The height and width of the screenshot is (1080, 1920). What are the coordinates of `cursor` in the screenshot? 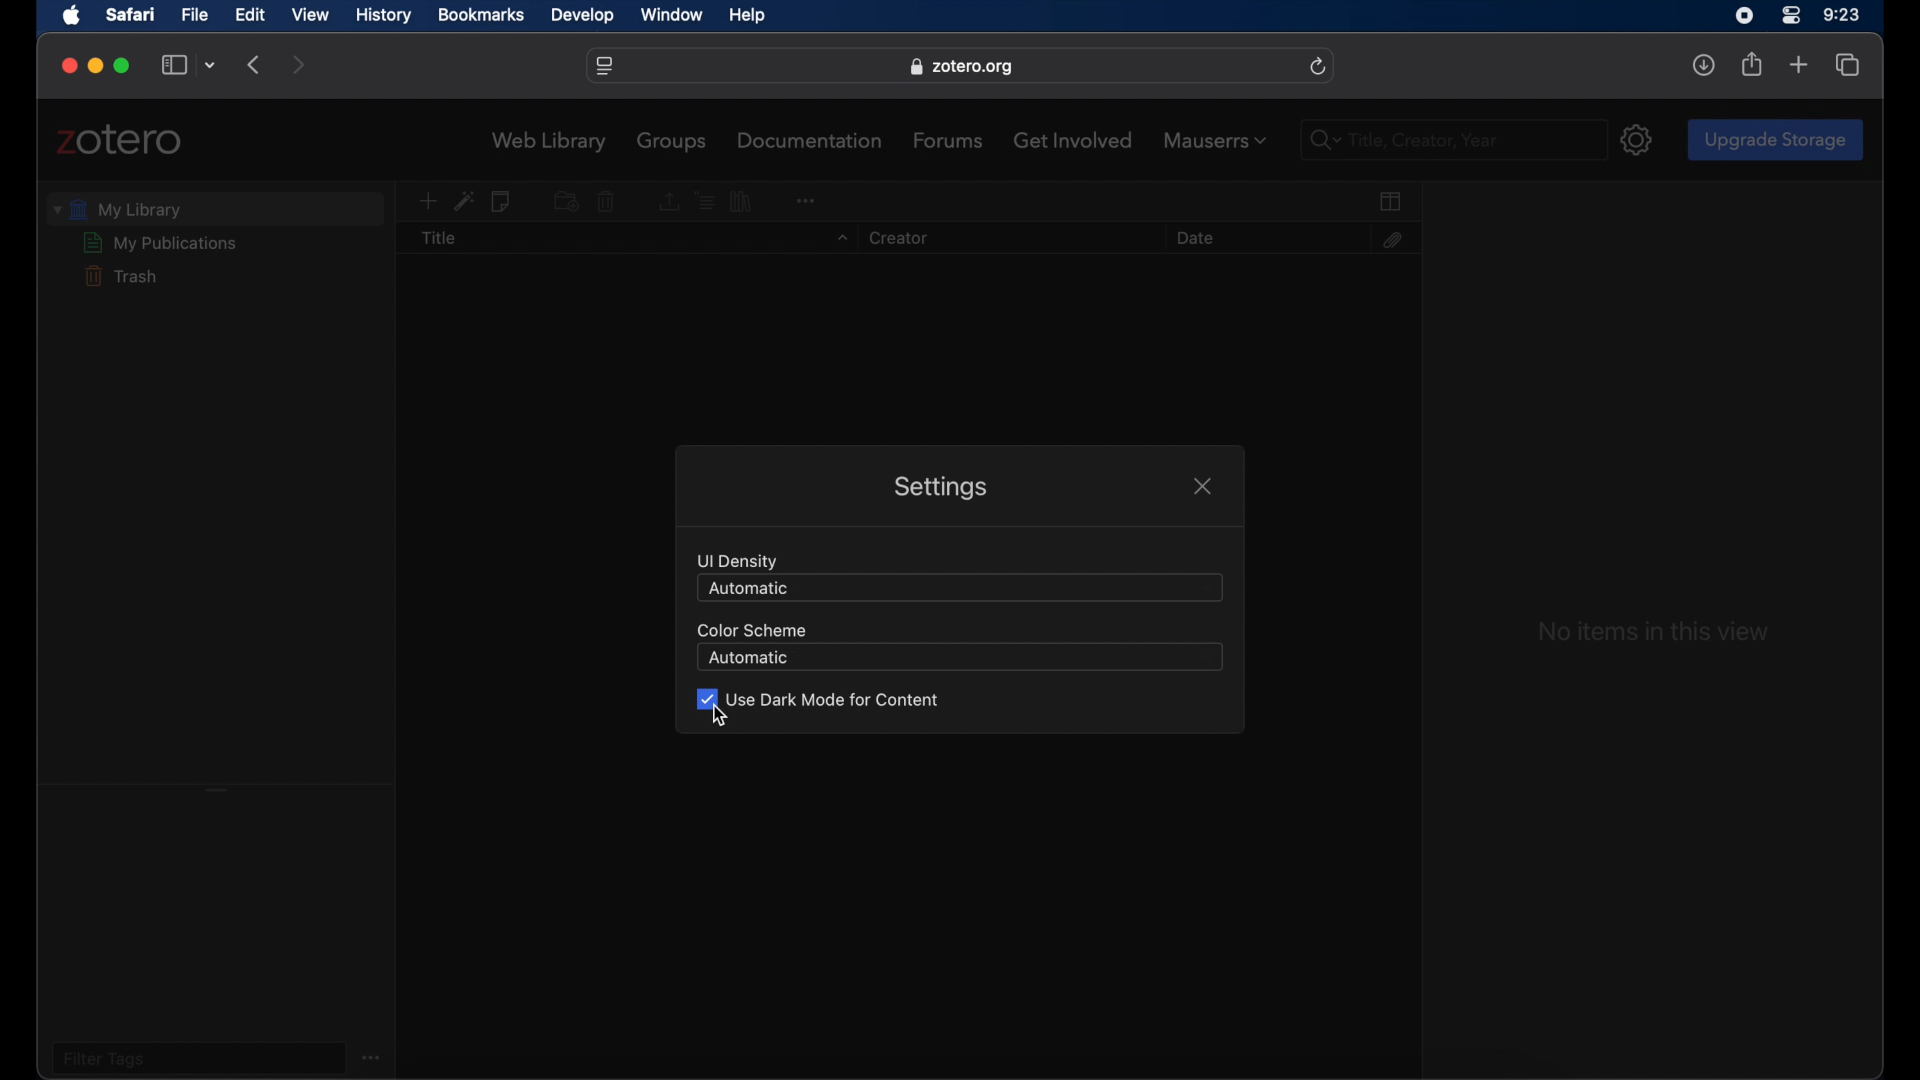 It's located at (720, 717).